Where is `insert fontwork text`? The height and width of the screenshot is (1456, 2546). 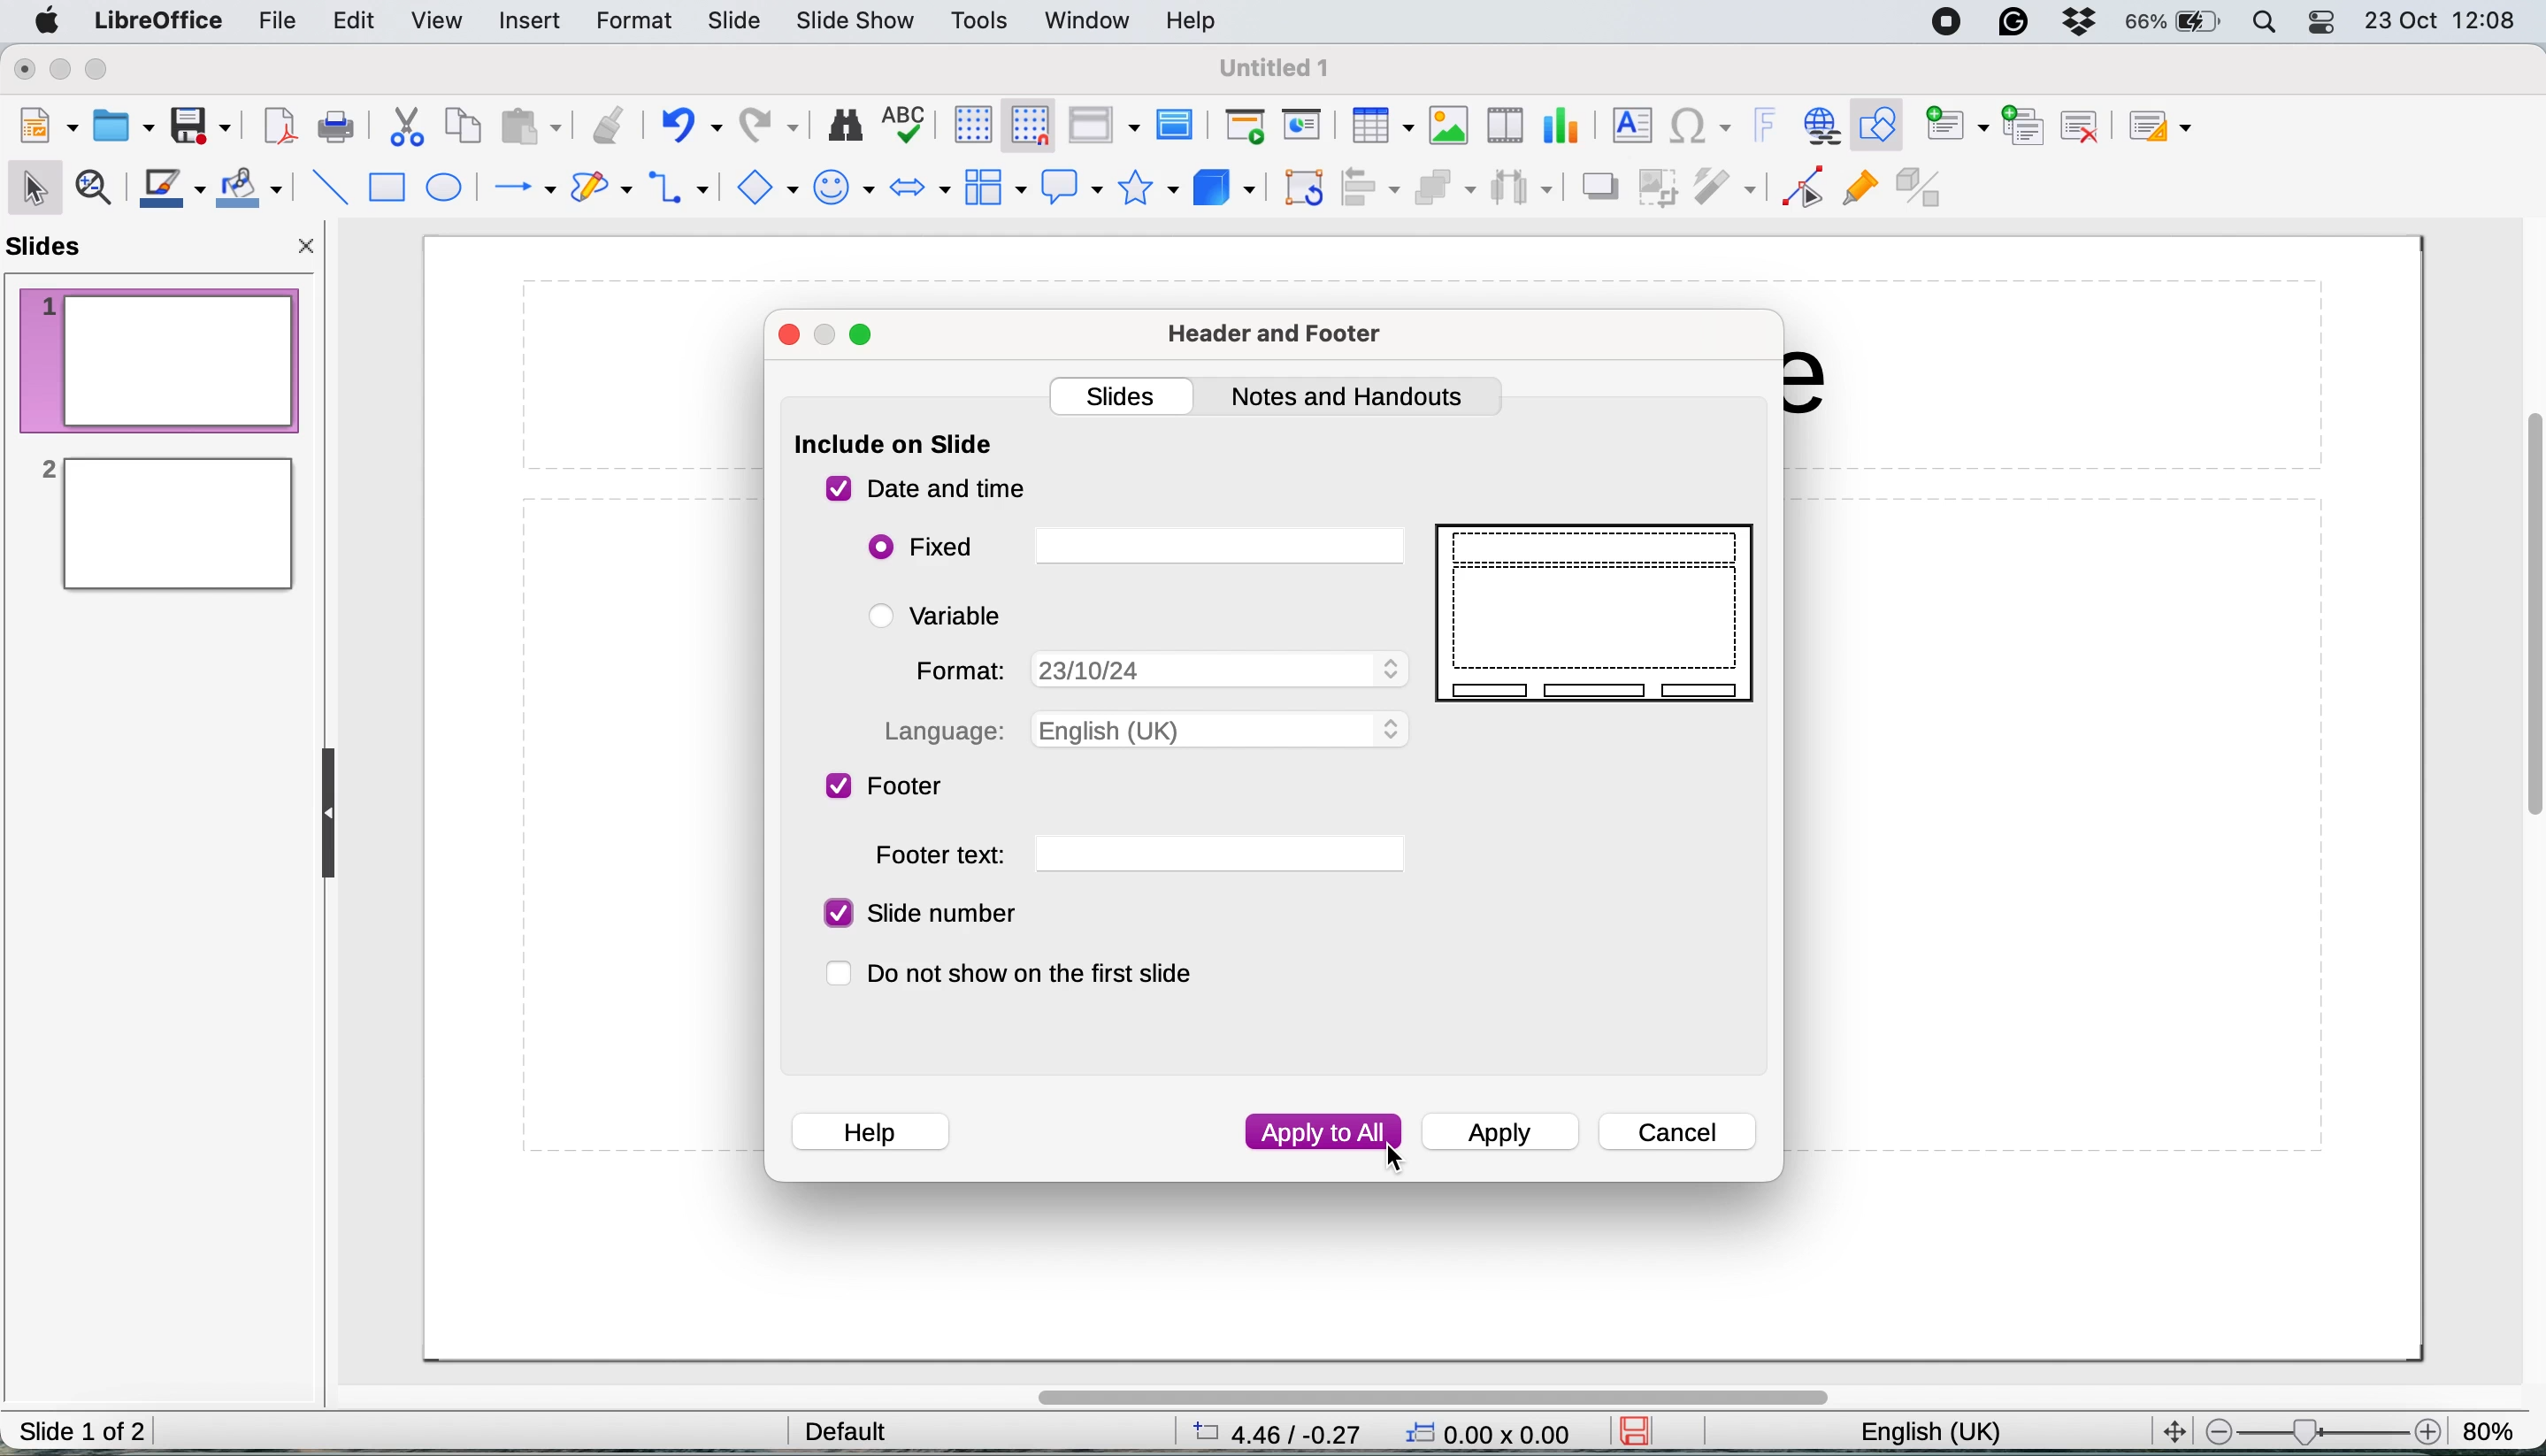
insert fontwork text is located at coordinates (1765, 126).